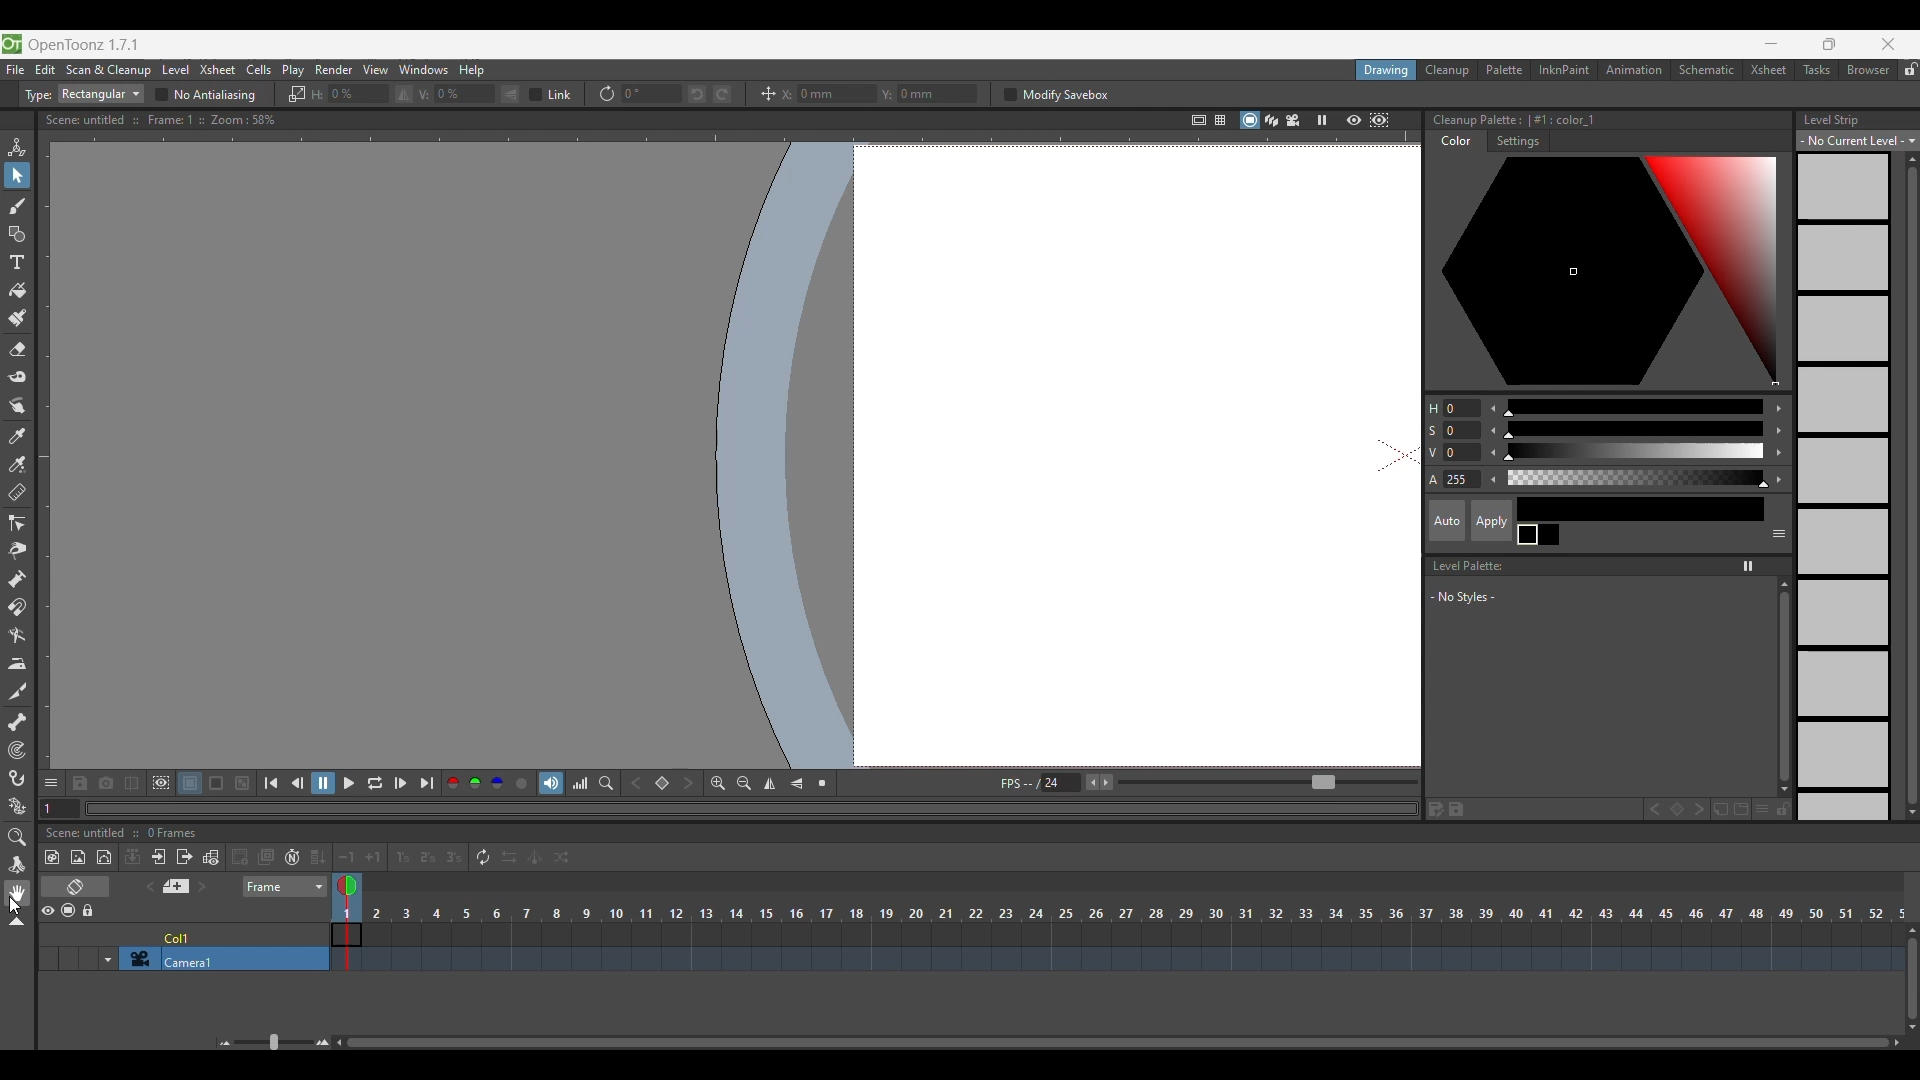 Image resolution: width=1920 pixels, height=1080 pixels. What do you see at coordinates (16, 722) in the screenshot?
I see `Skeleton tool` at bounding box center [16, 722].